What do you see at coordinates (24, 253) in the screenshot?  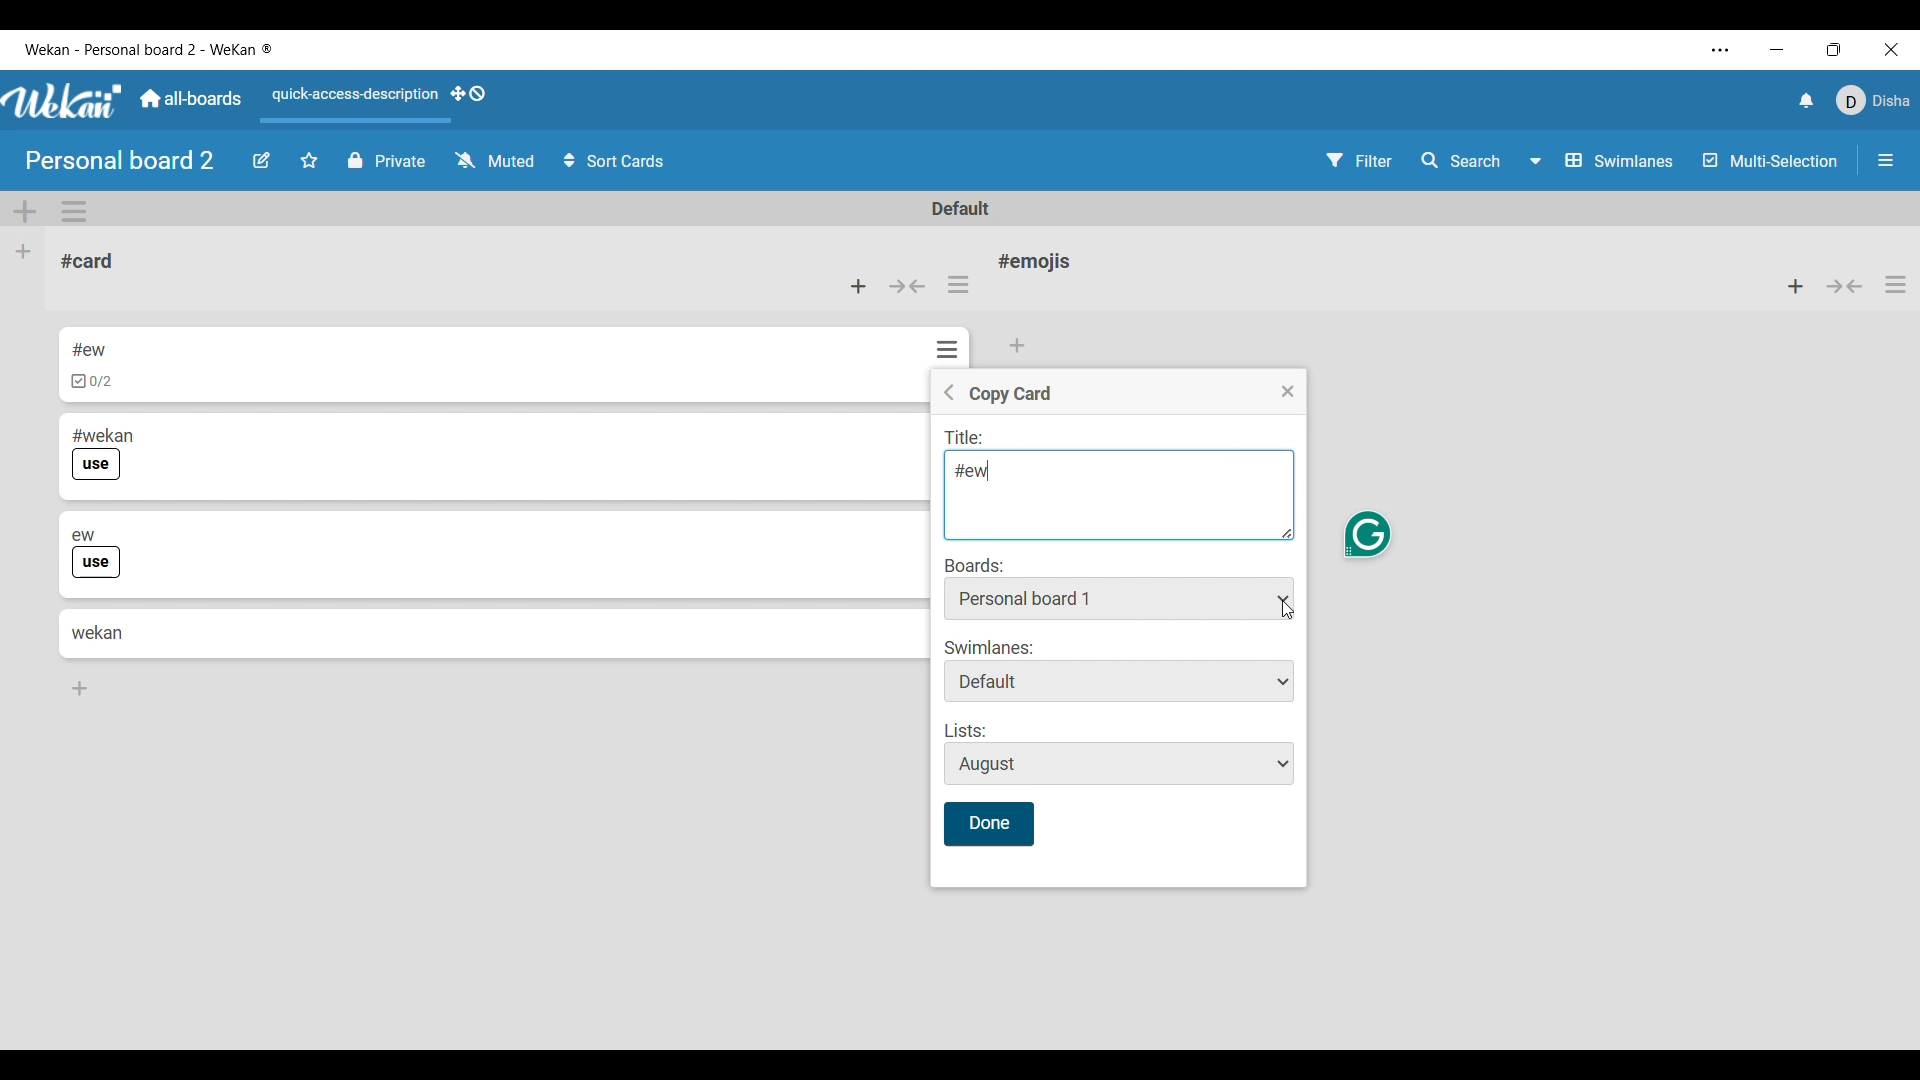 I see `Add list ` at bounding box center [24, 253].